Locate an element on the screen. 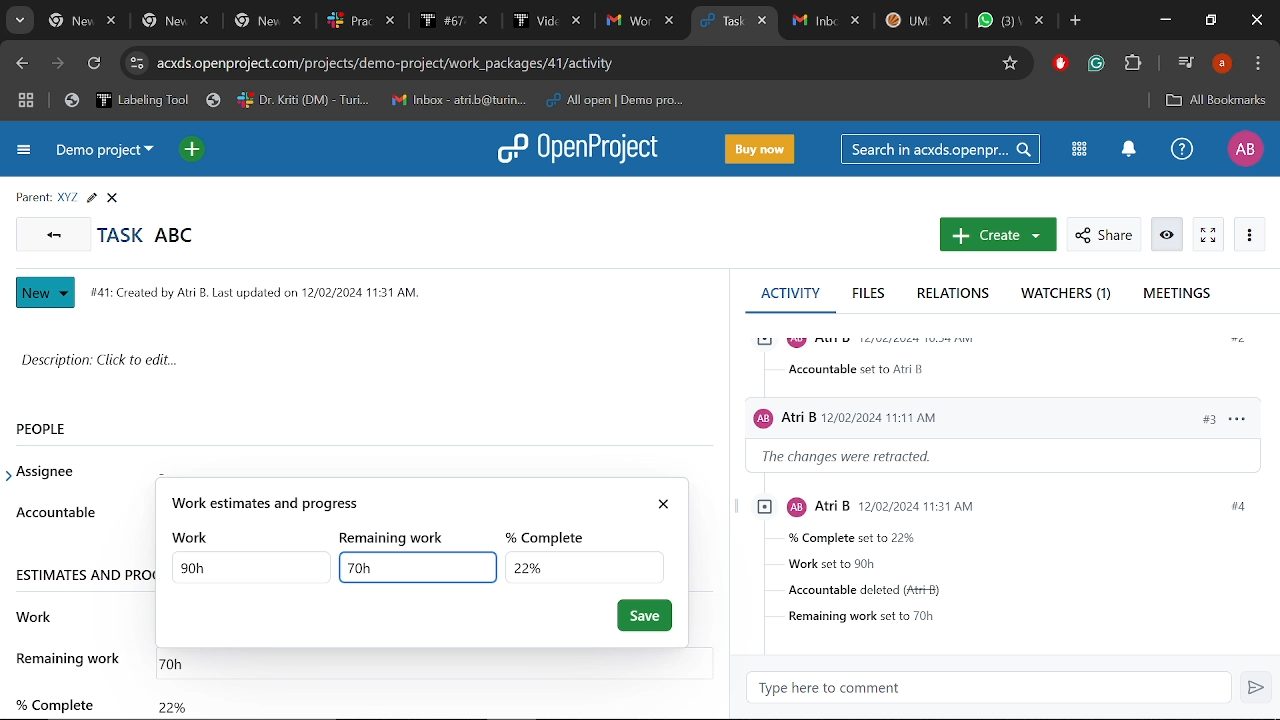 The width and height of the screenshot is (1280, 720). Addblock is located at coordinates (1061, 64).